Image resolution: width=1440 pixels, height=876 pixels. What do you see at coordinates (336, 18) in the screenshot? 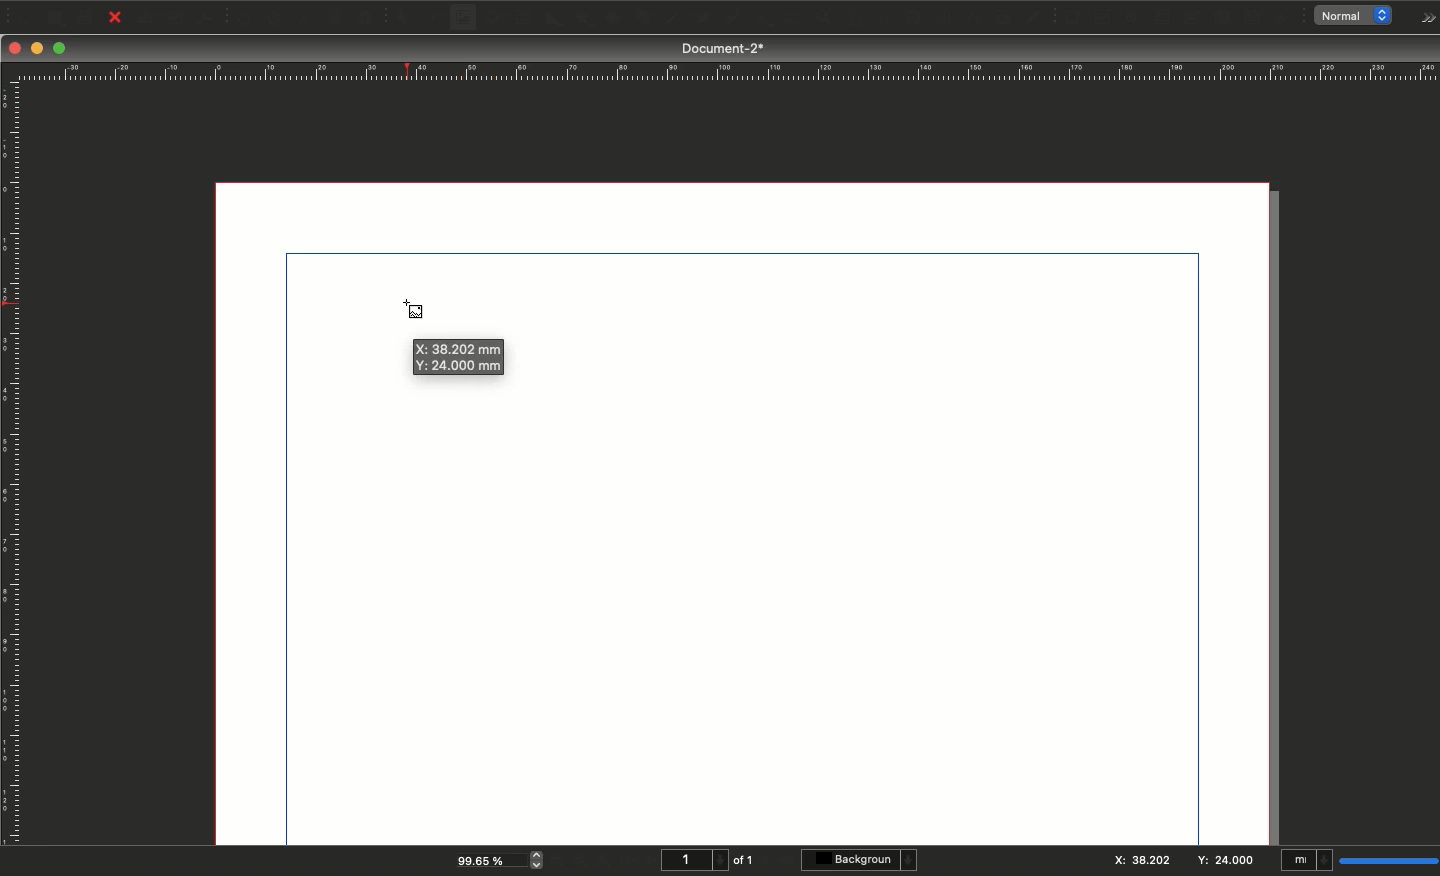
I see `Copy` at bounding box center [336, 18].